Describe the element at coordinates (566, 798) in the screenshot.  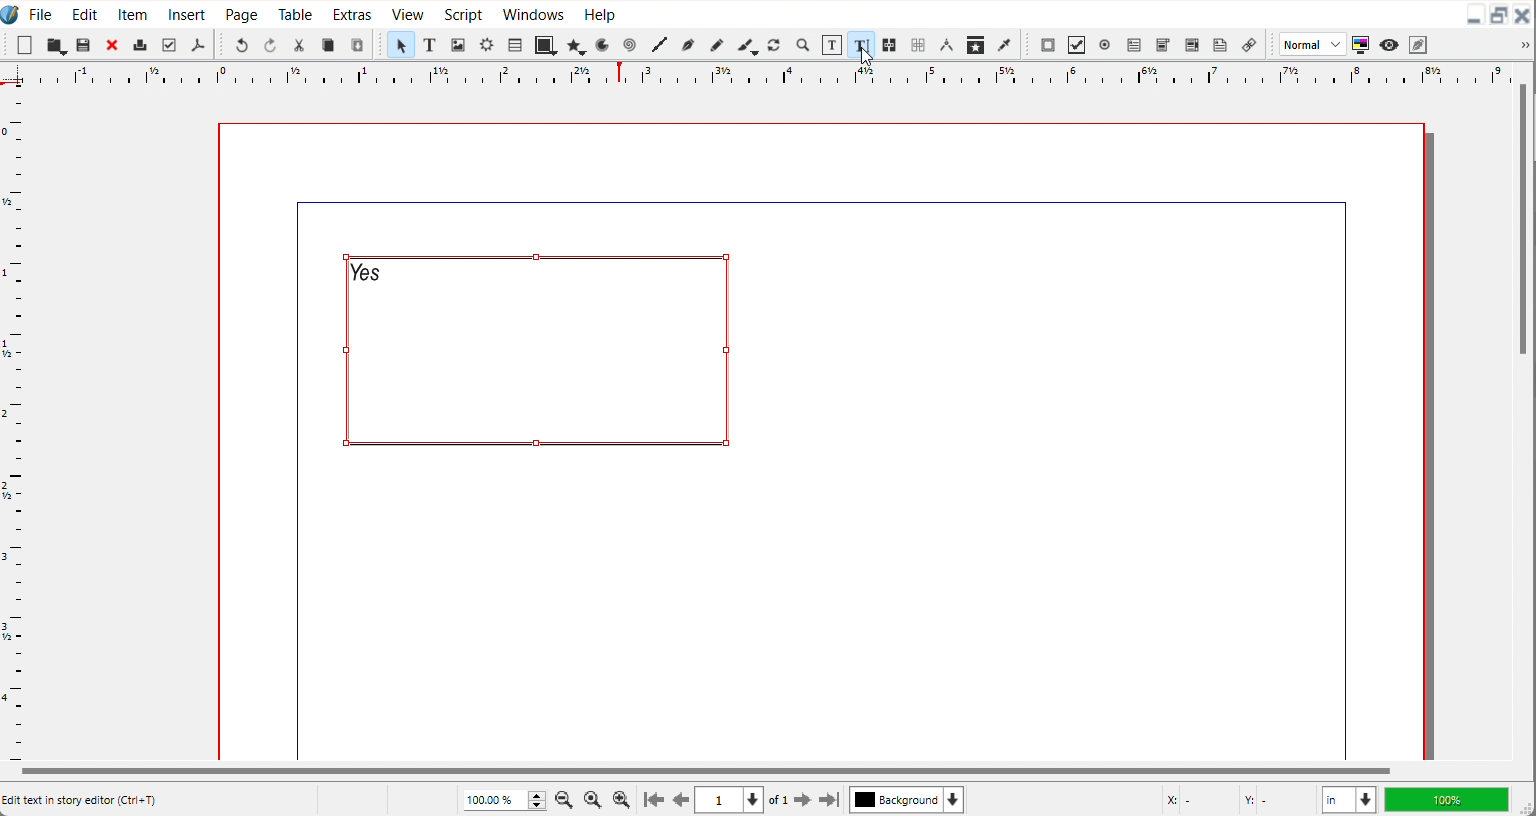
I see `Zoom Out` at that location.